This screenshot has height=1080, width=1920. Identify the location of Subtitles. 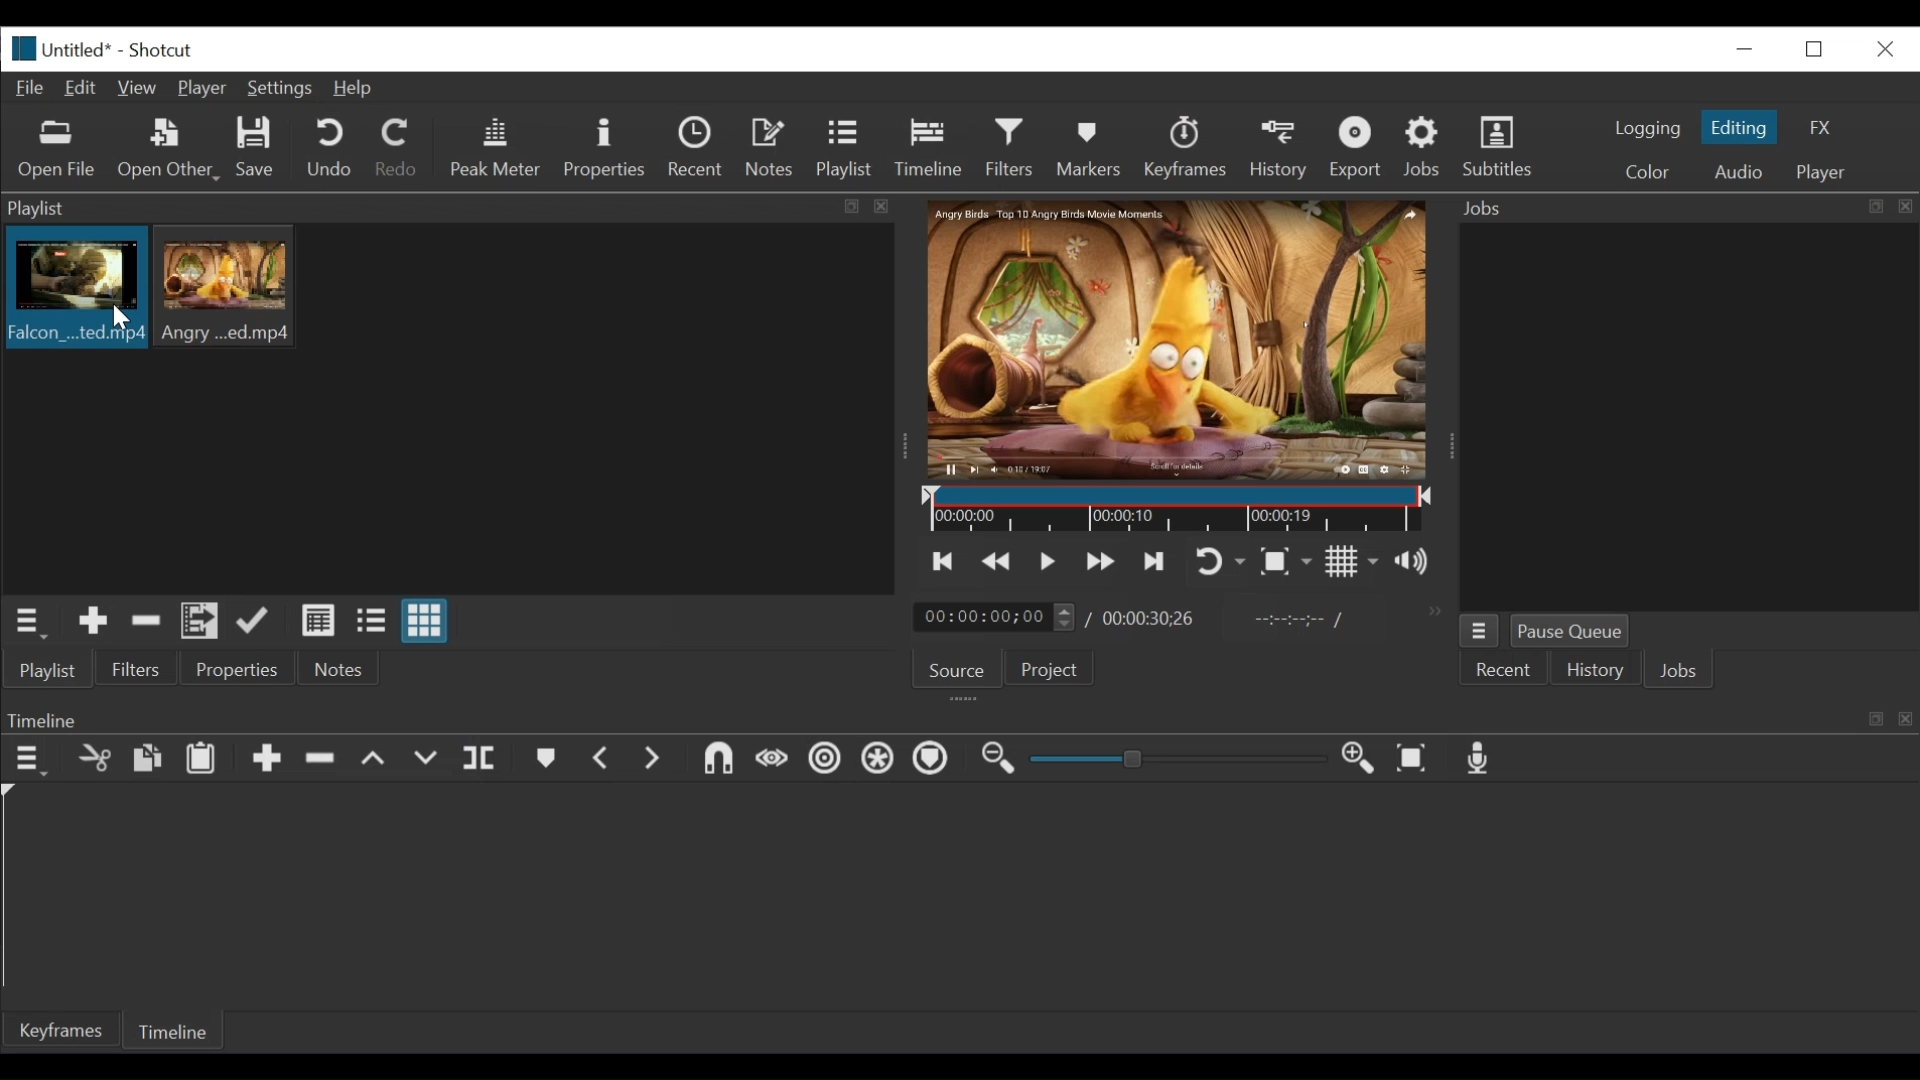
(1498, 147).